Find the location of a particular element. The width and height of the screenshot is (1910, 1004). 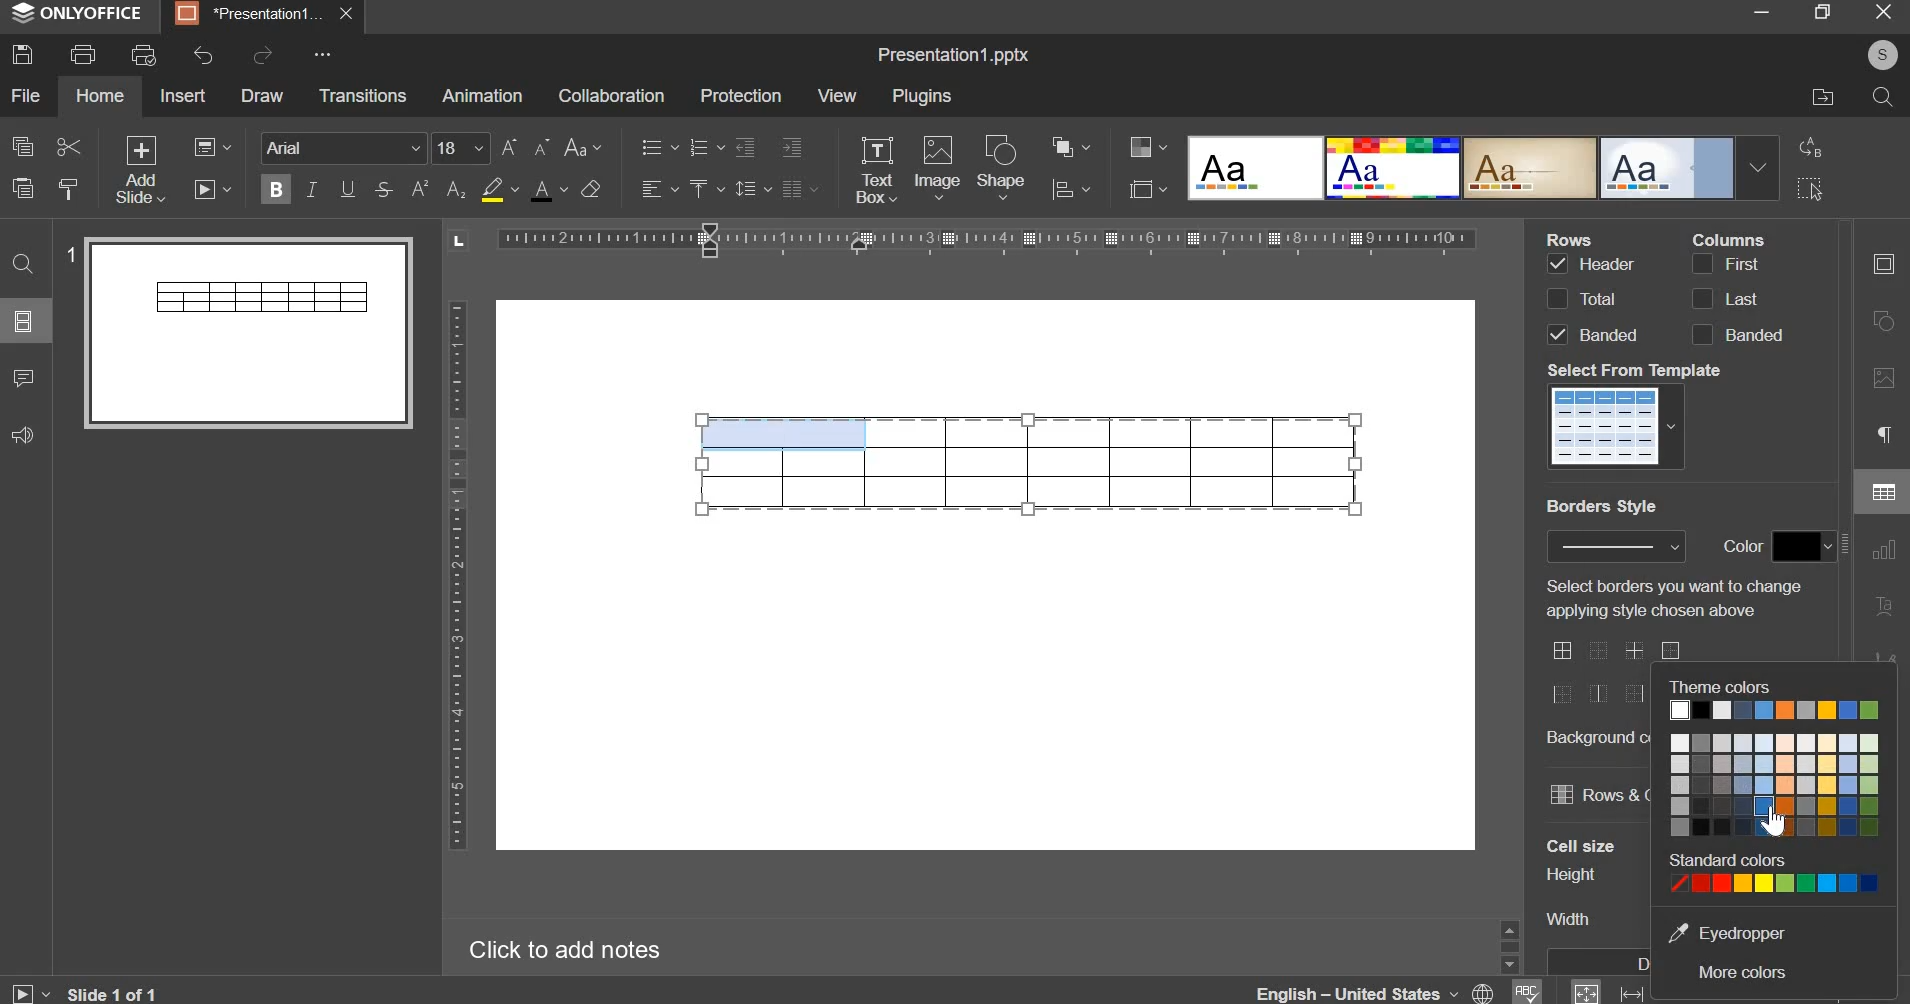

transitions is located at coordinates (363, 94).